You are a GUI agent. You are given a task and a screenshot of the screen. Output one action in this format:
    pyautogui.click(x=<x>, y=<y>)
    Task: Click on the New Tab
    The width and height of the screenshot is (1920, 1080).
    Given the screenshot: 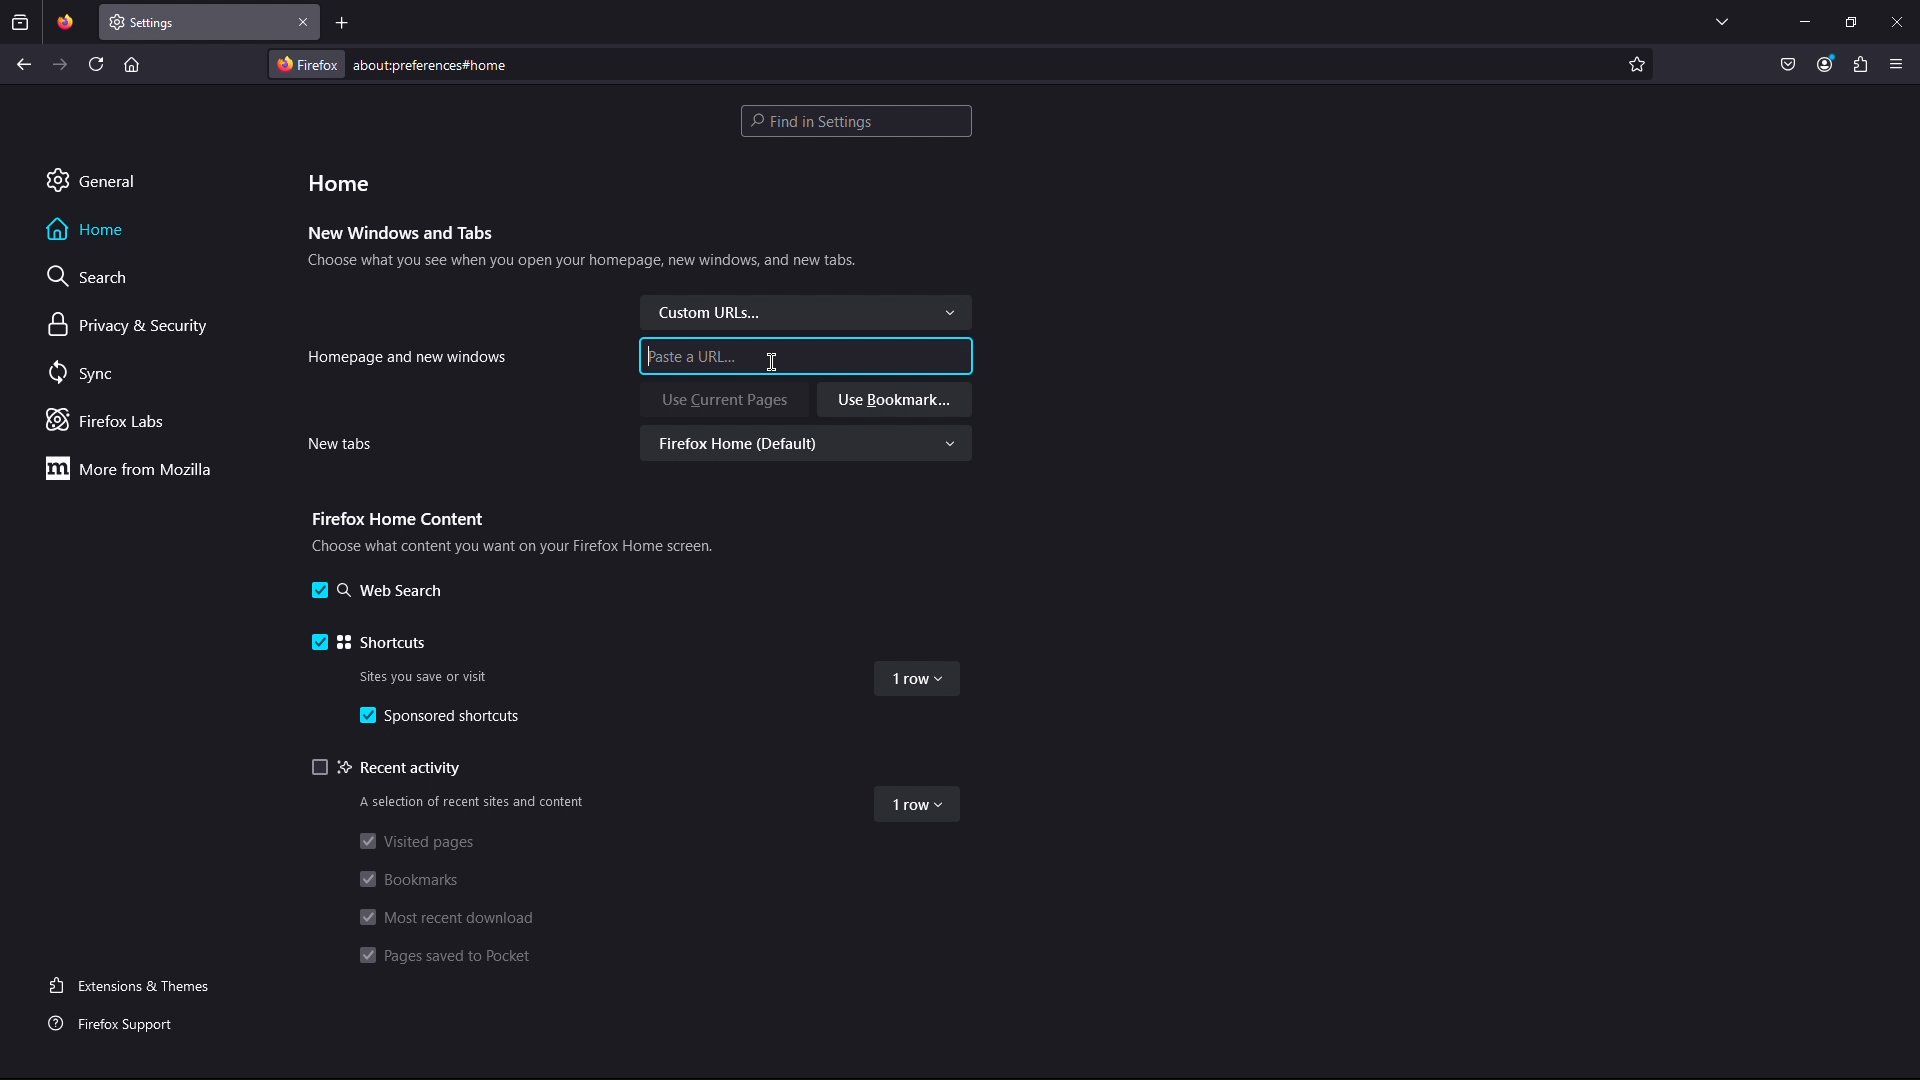 What is the action you would take?
    pyautogui.click(x=195, y=22)
    